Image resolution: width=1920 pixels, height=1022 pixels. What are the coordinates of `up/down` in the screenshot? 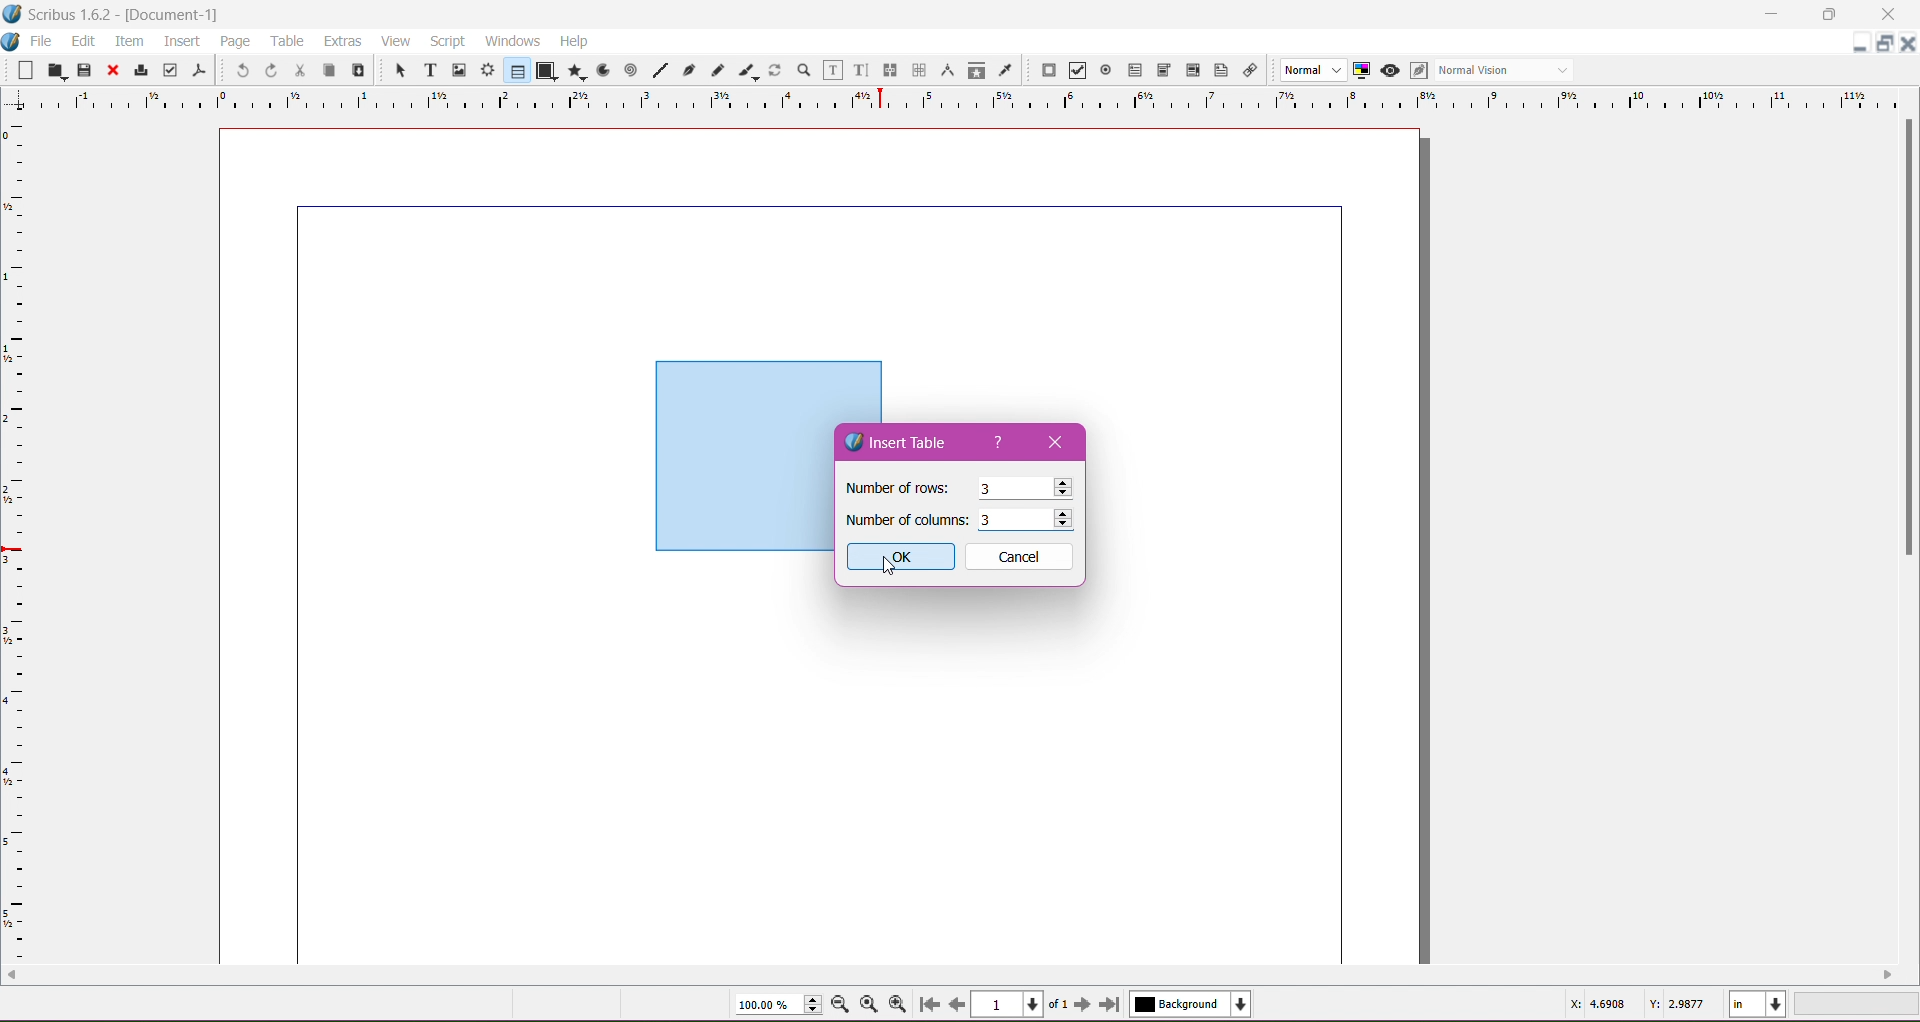 It's located at (1065, 521).